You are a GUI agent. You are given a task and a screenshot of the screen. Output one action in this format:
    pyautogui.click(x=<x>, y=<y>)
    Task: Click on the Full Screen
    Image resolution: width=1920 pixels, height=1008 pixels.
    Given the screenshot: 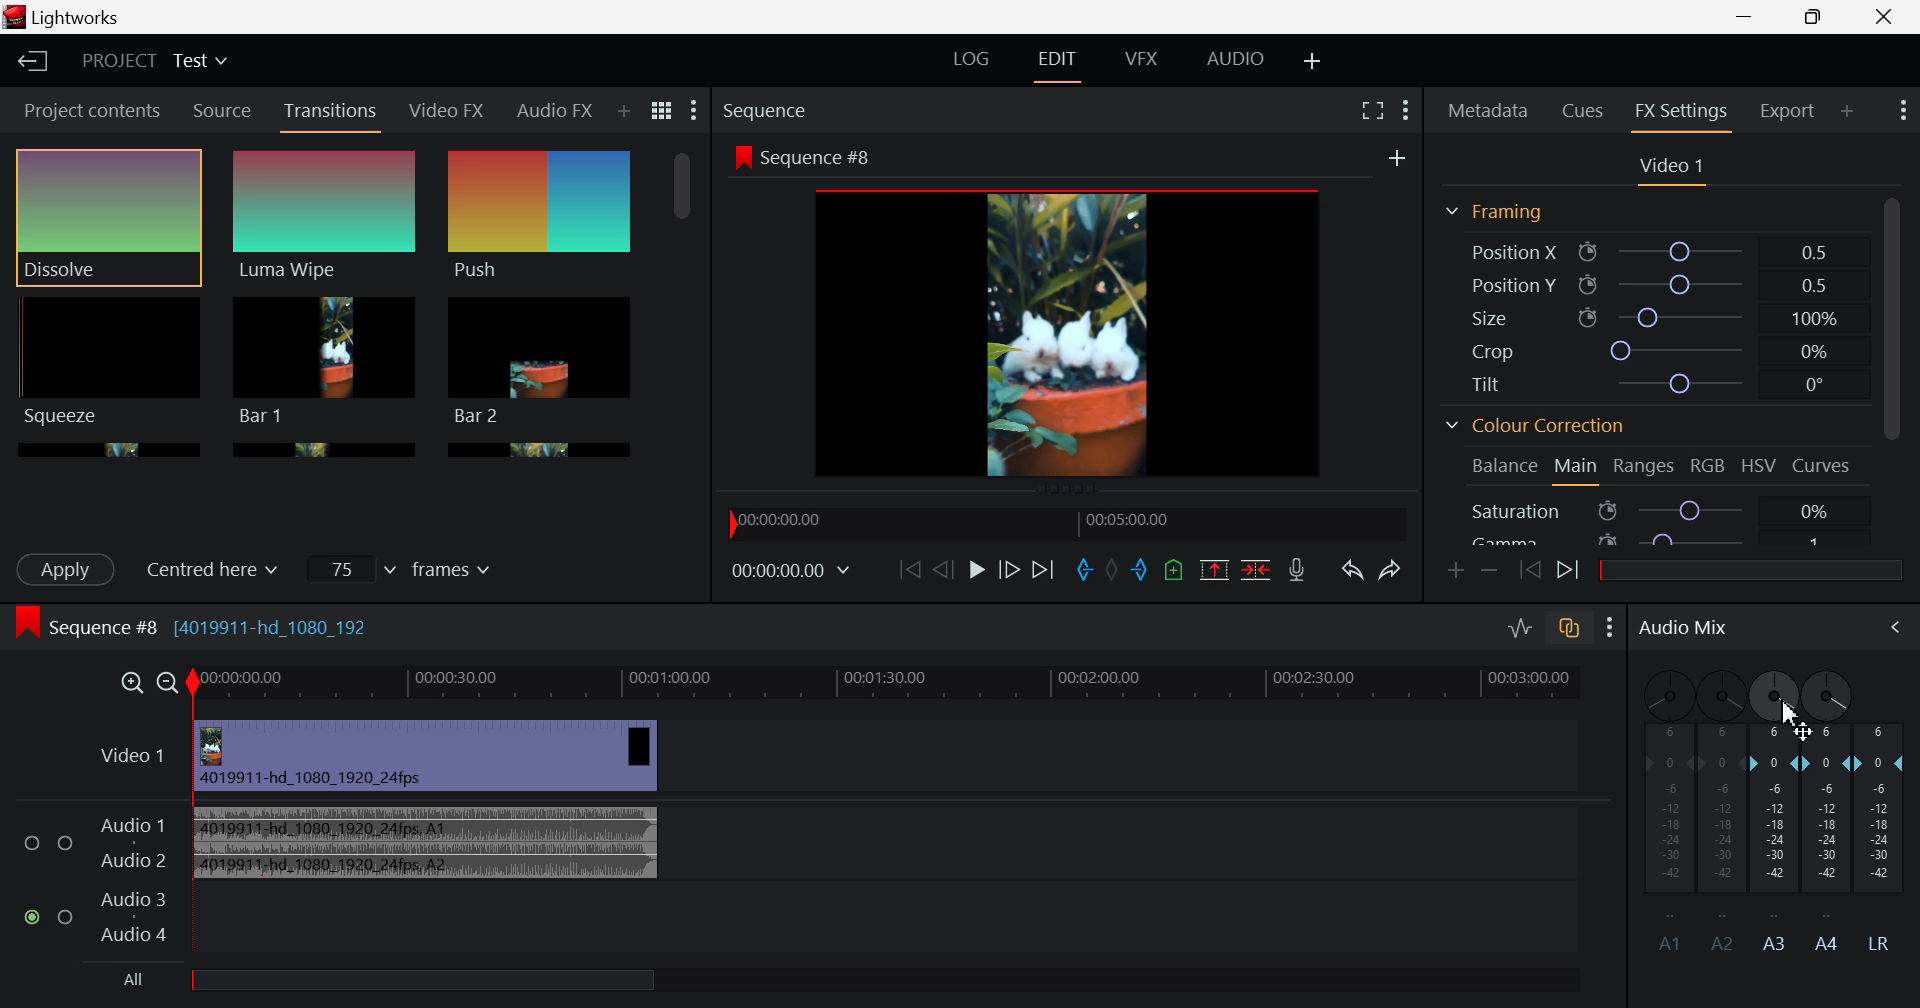 What is the action you would take?
    pyautogui.click(x=1372, y=110)
    